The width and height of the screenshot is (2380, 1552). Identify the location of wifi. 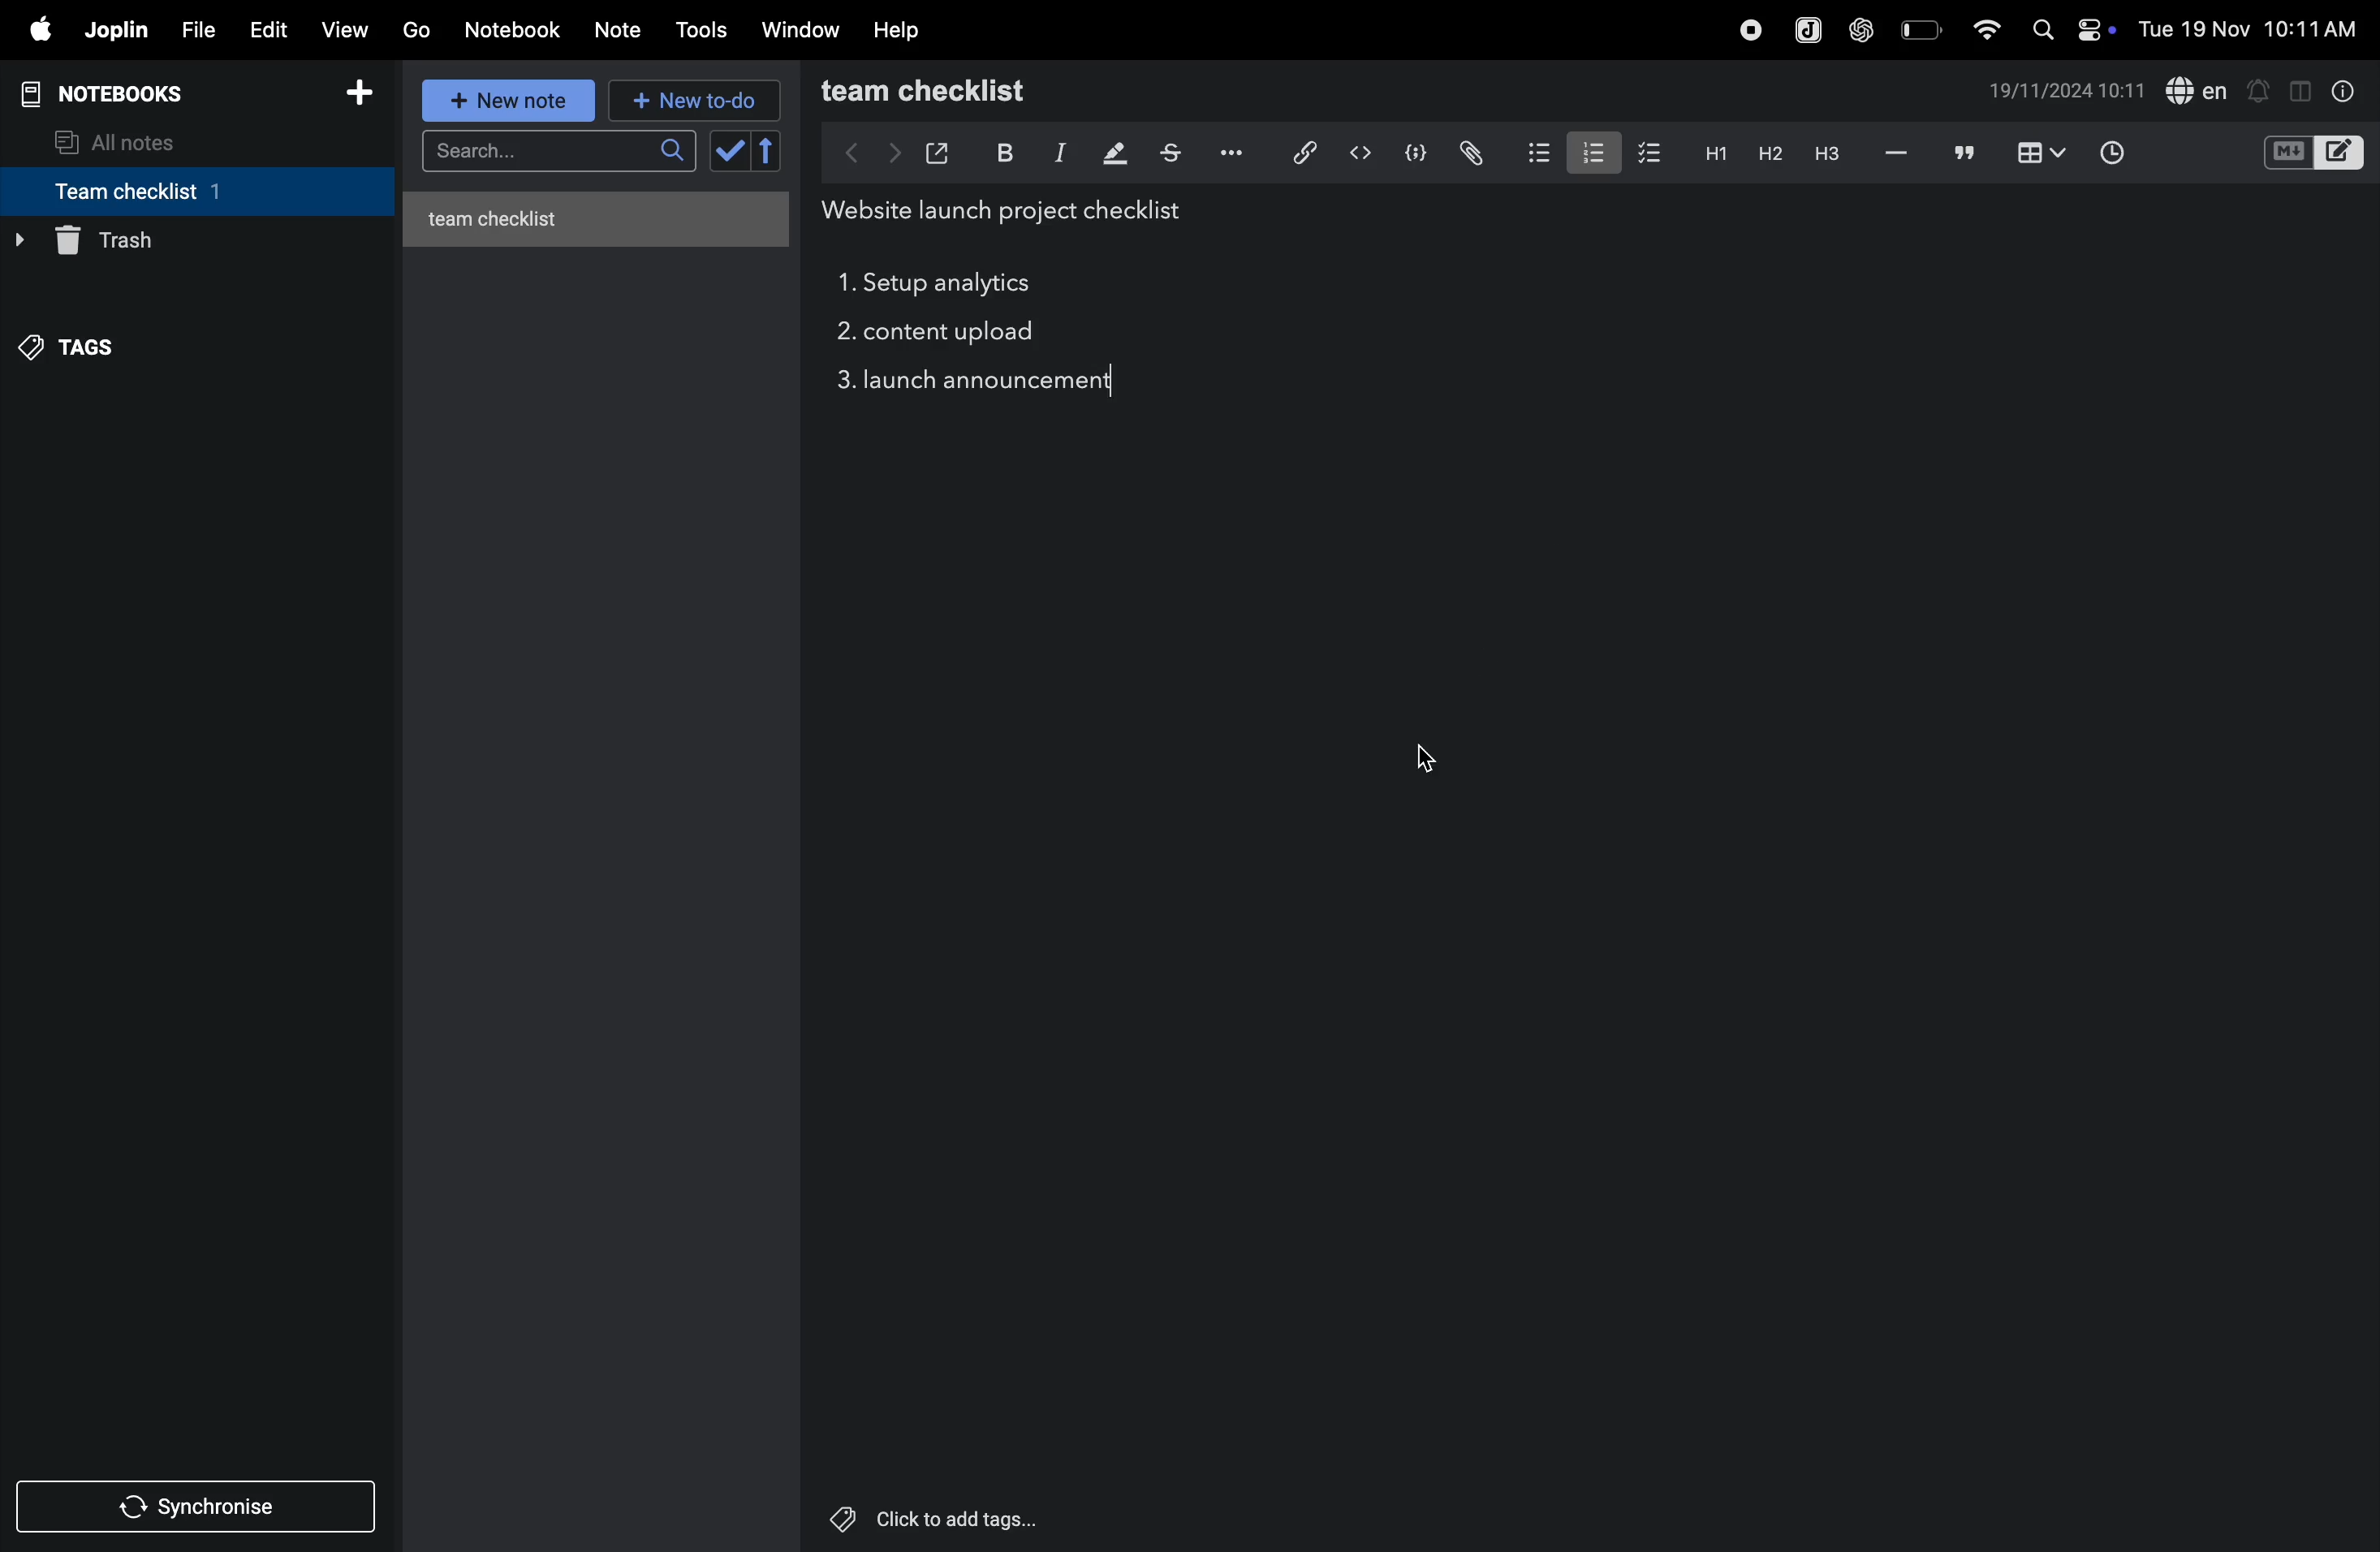
(1980, 28).